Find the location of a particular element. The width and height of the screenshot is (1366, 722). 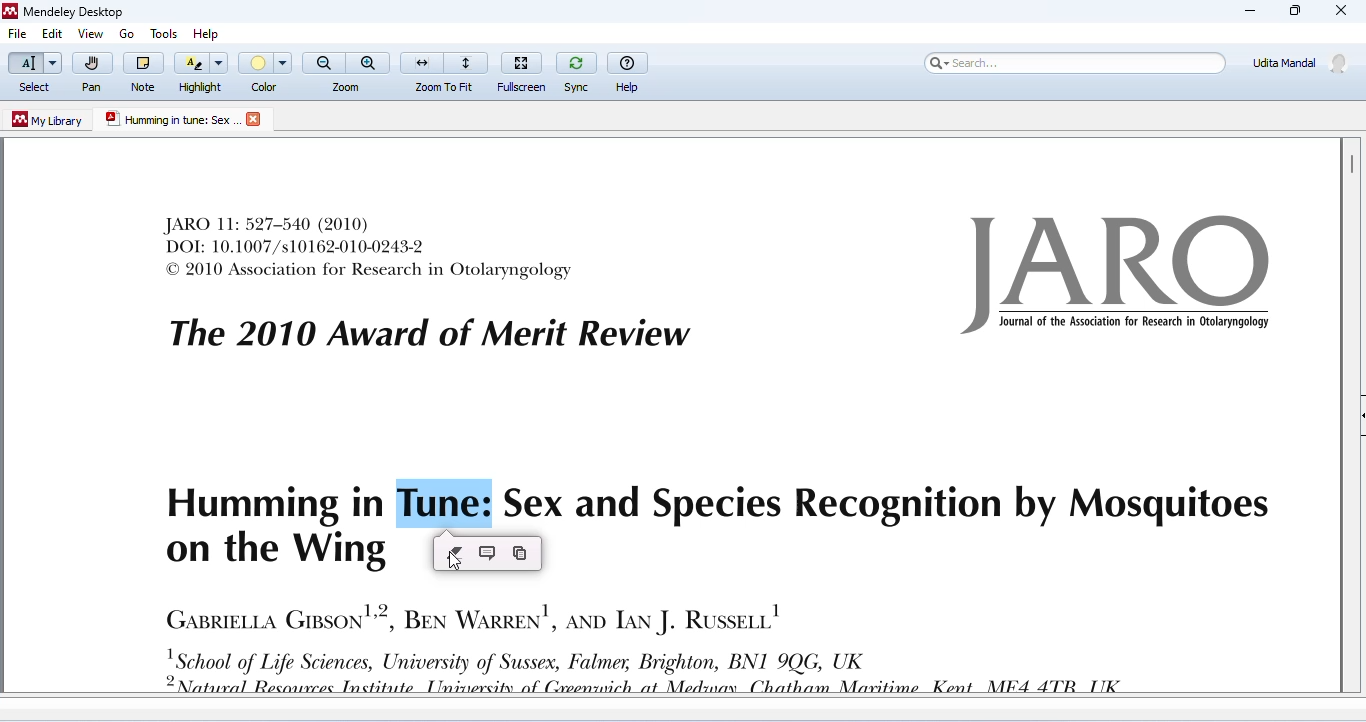

search bar is located at coordinates (1072, 62).